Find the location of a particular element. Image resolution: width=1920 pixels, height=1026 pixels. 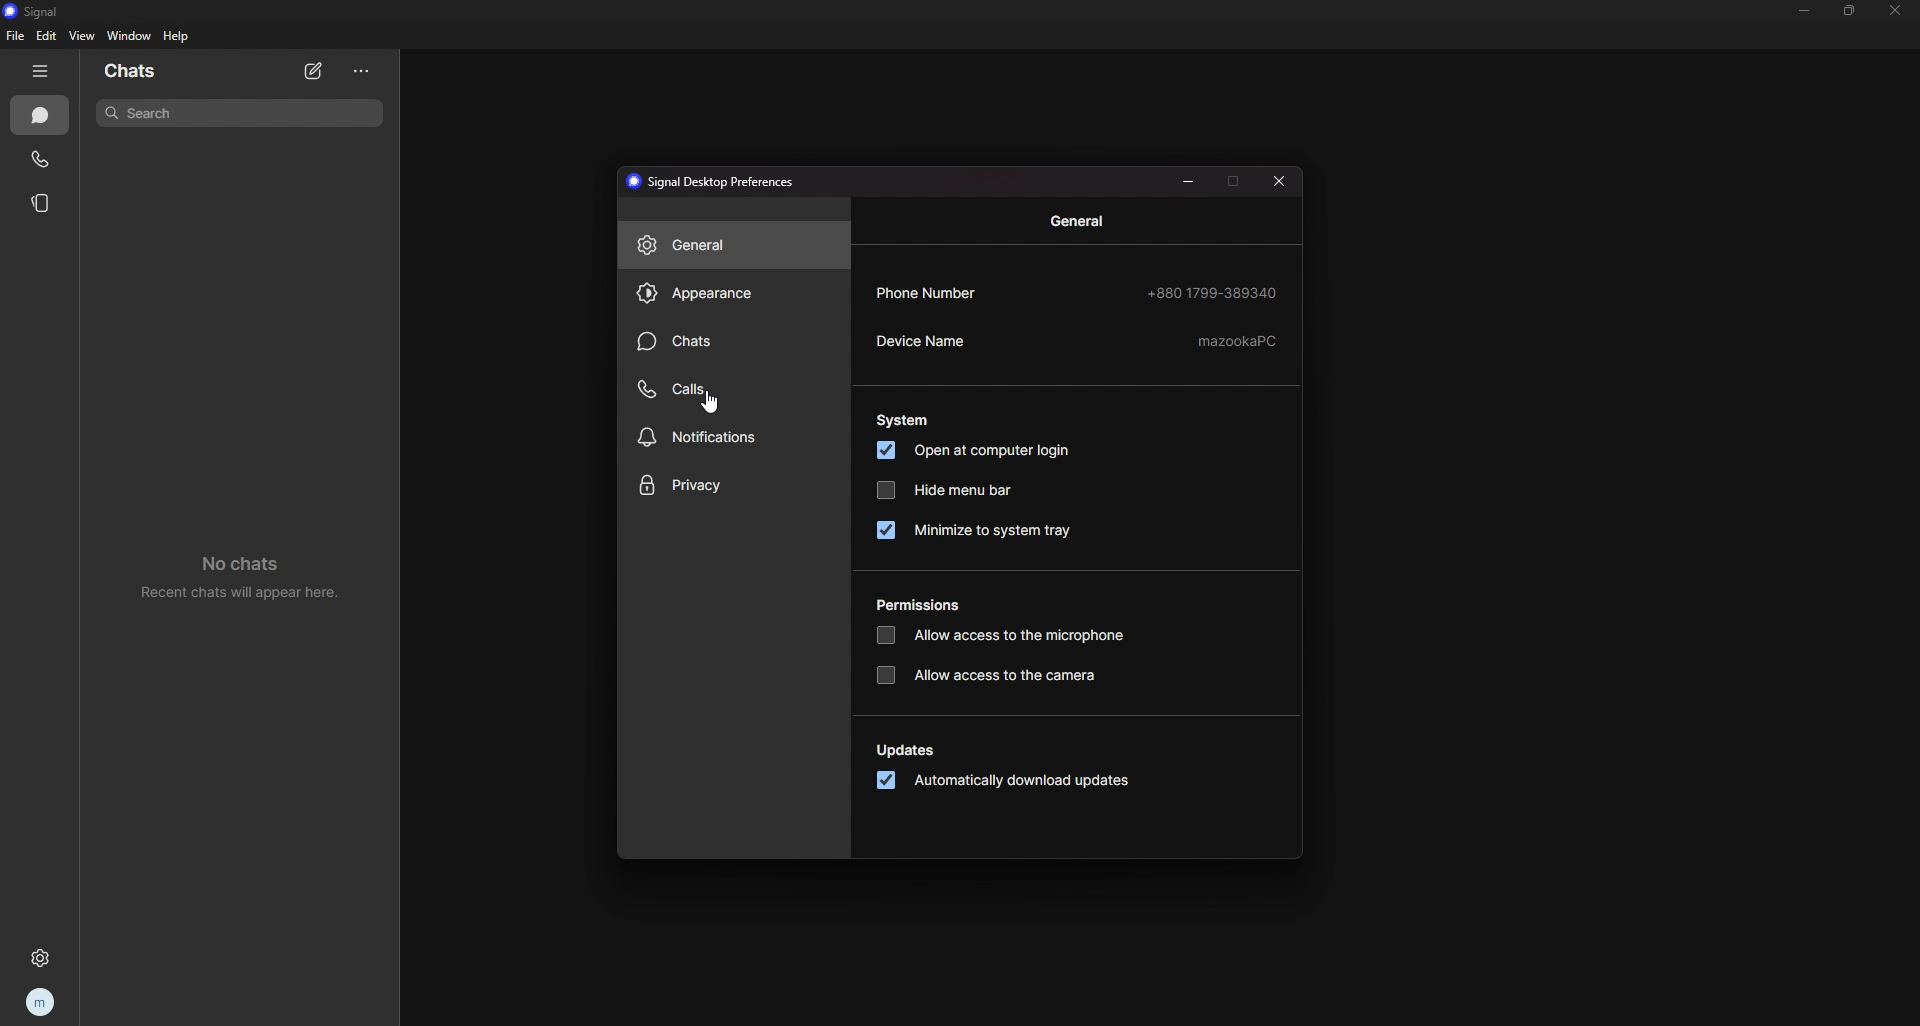

chats is located at coordinates (41, 115).